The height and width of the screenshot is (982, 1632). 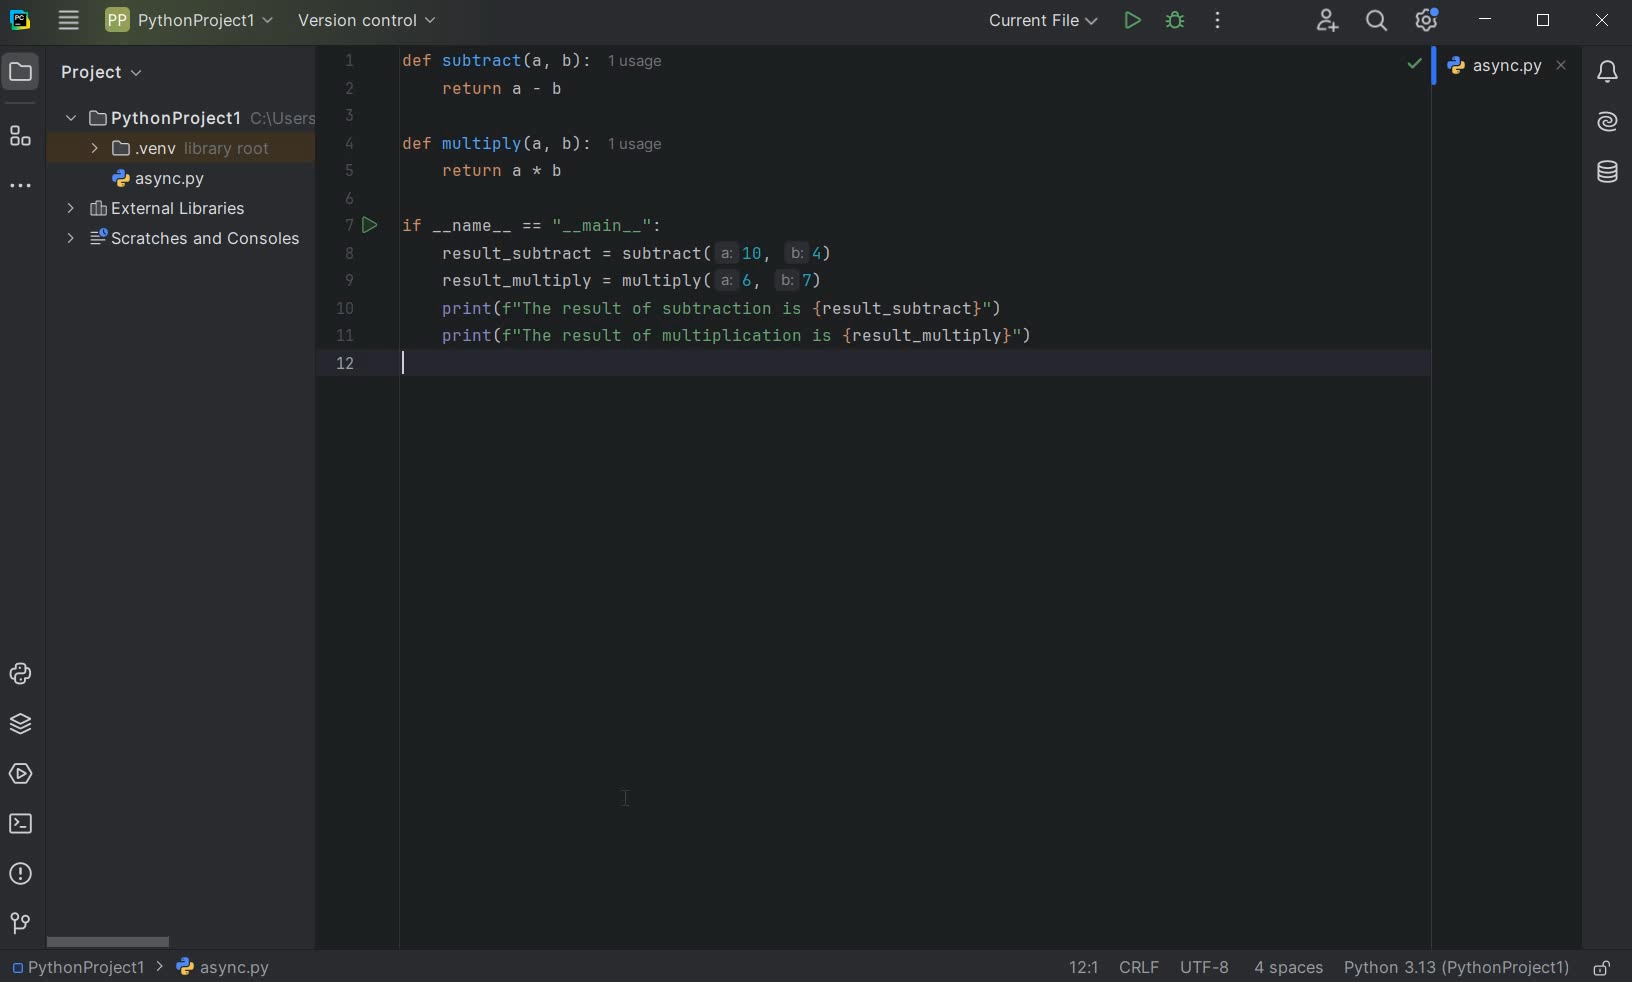 What do you see at coordinates (21, 920) in the screenshot?
I see `version control` at bounding box center [21, 920].